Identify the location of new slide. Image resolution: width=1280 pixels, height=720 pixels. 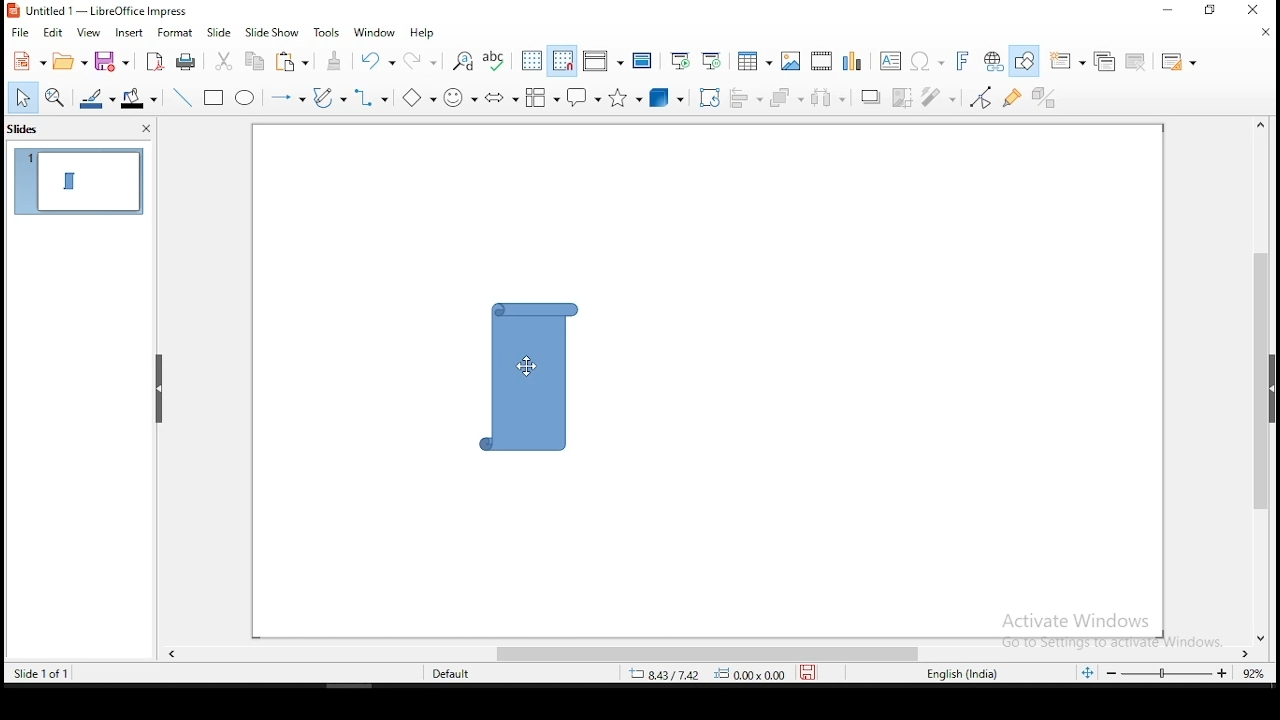
(1069, 59).